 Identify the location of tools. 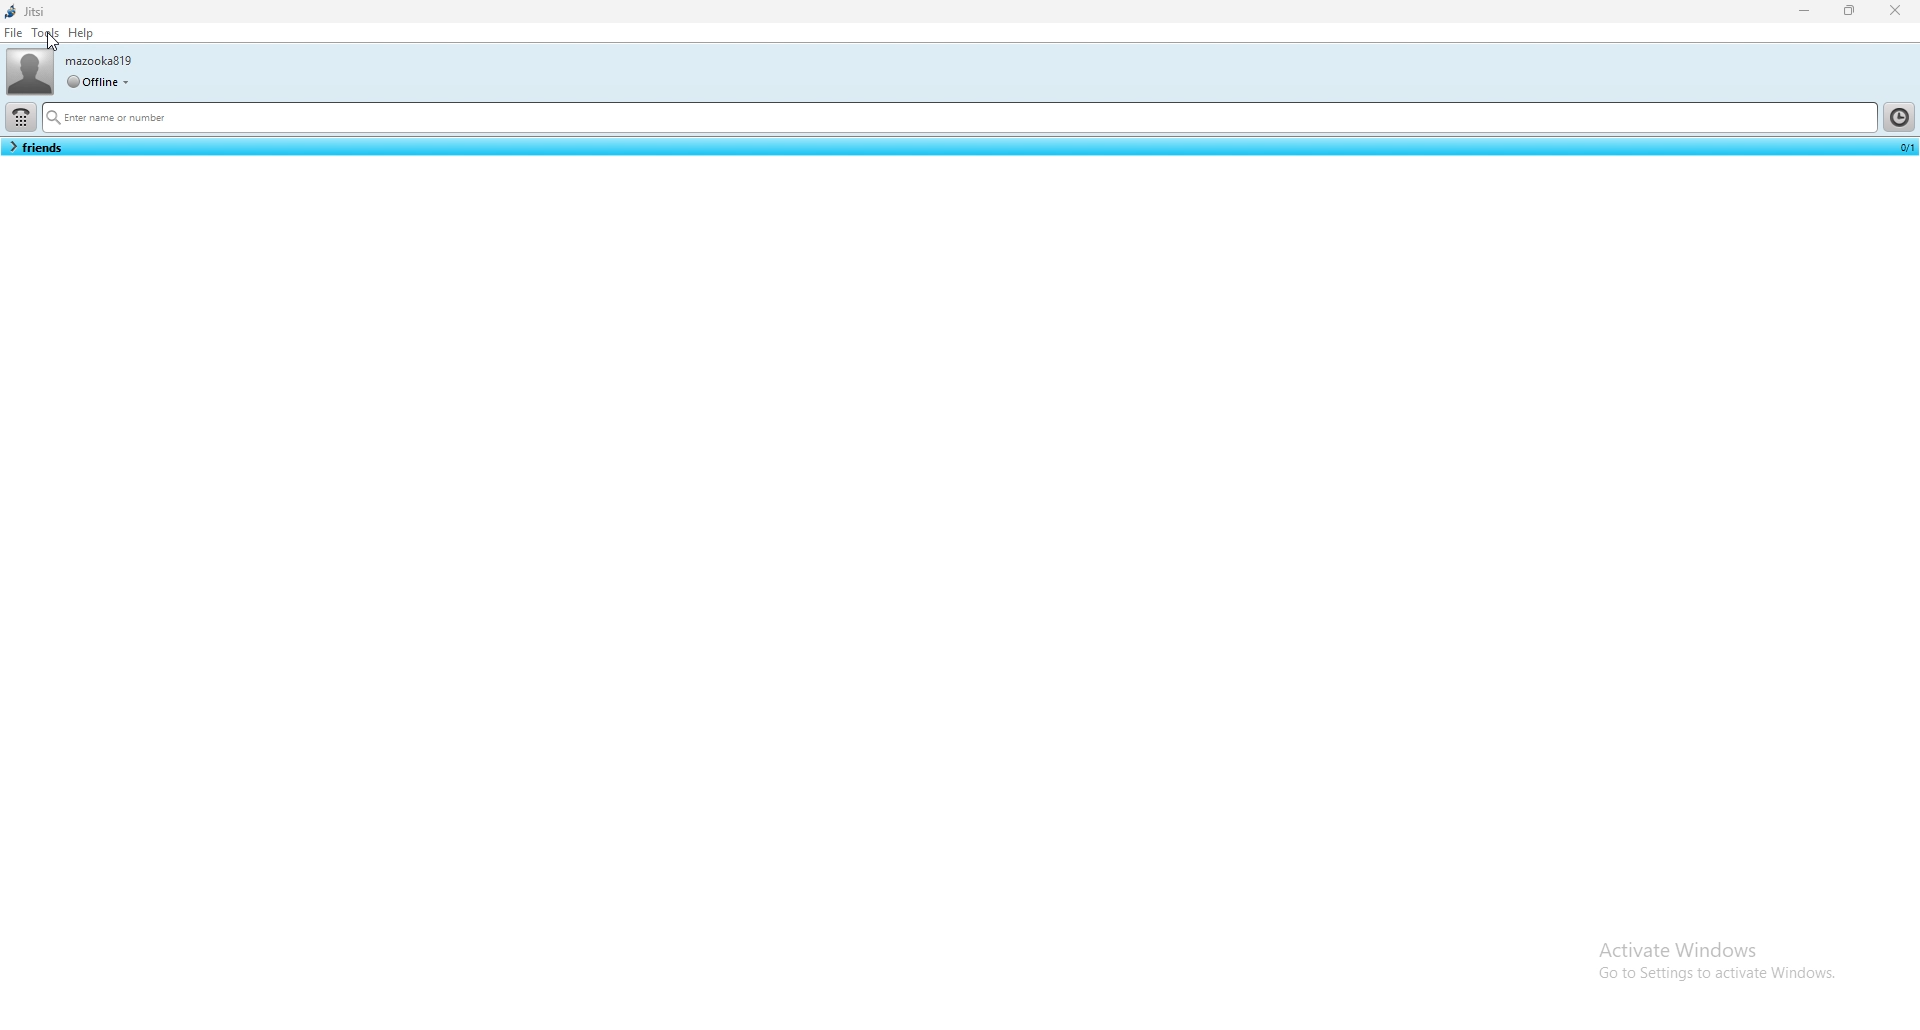
(45, 32).